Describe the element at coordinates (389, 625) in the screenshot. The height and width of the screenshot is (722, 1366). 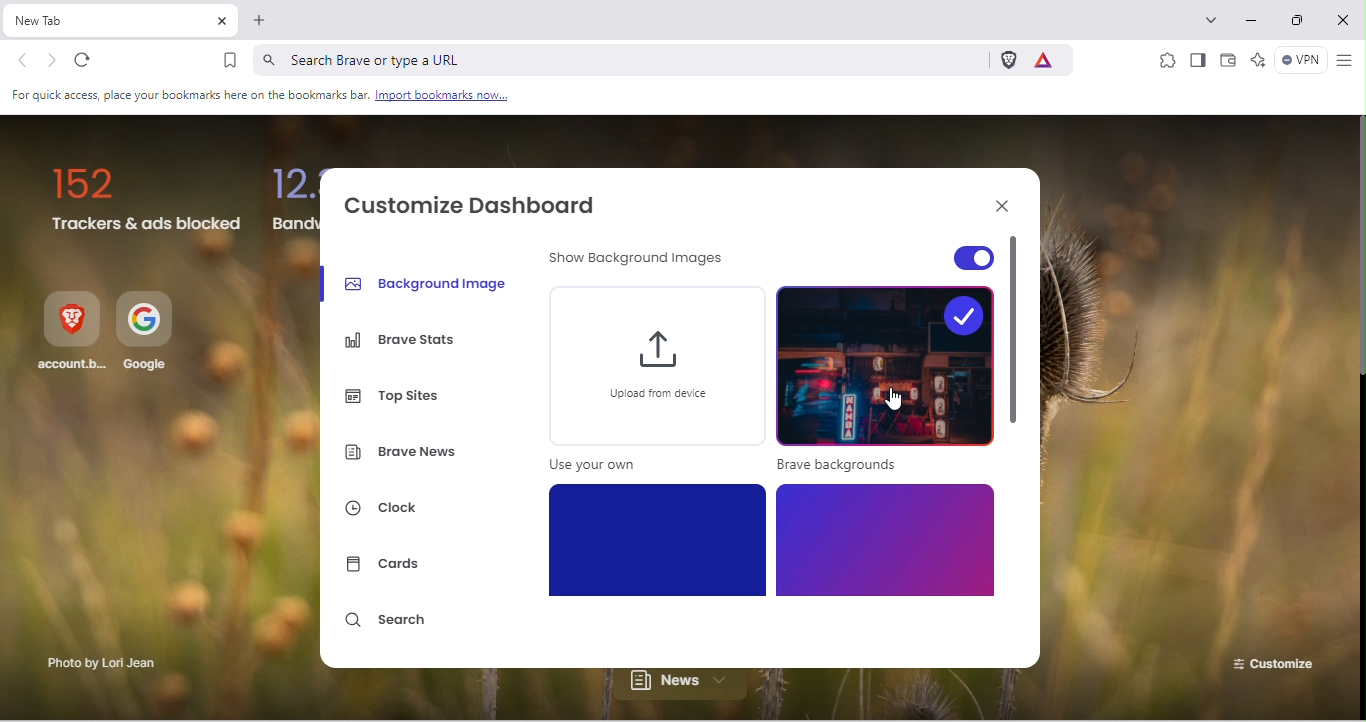
I see `Search` at that location.